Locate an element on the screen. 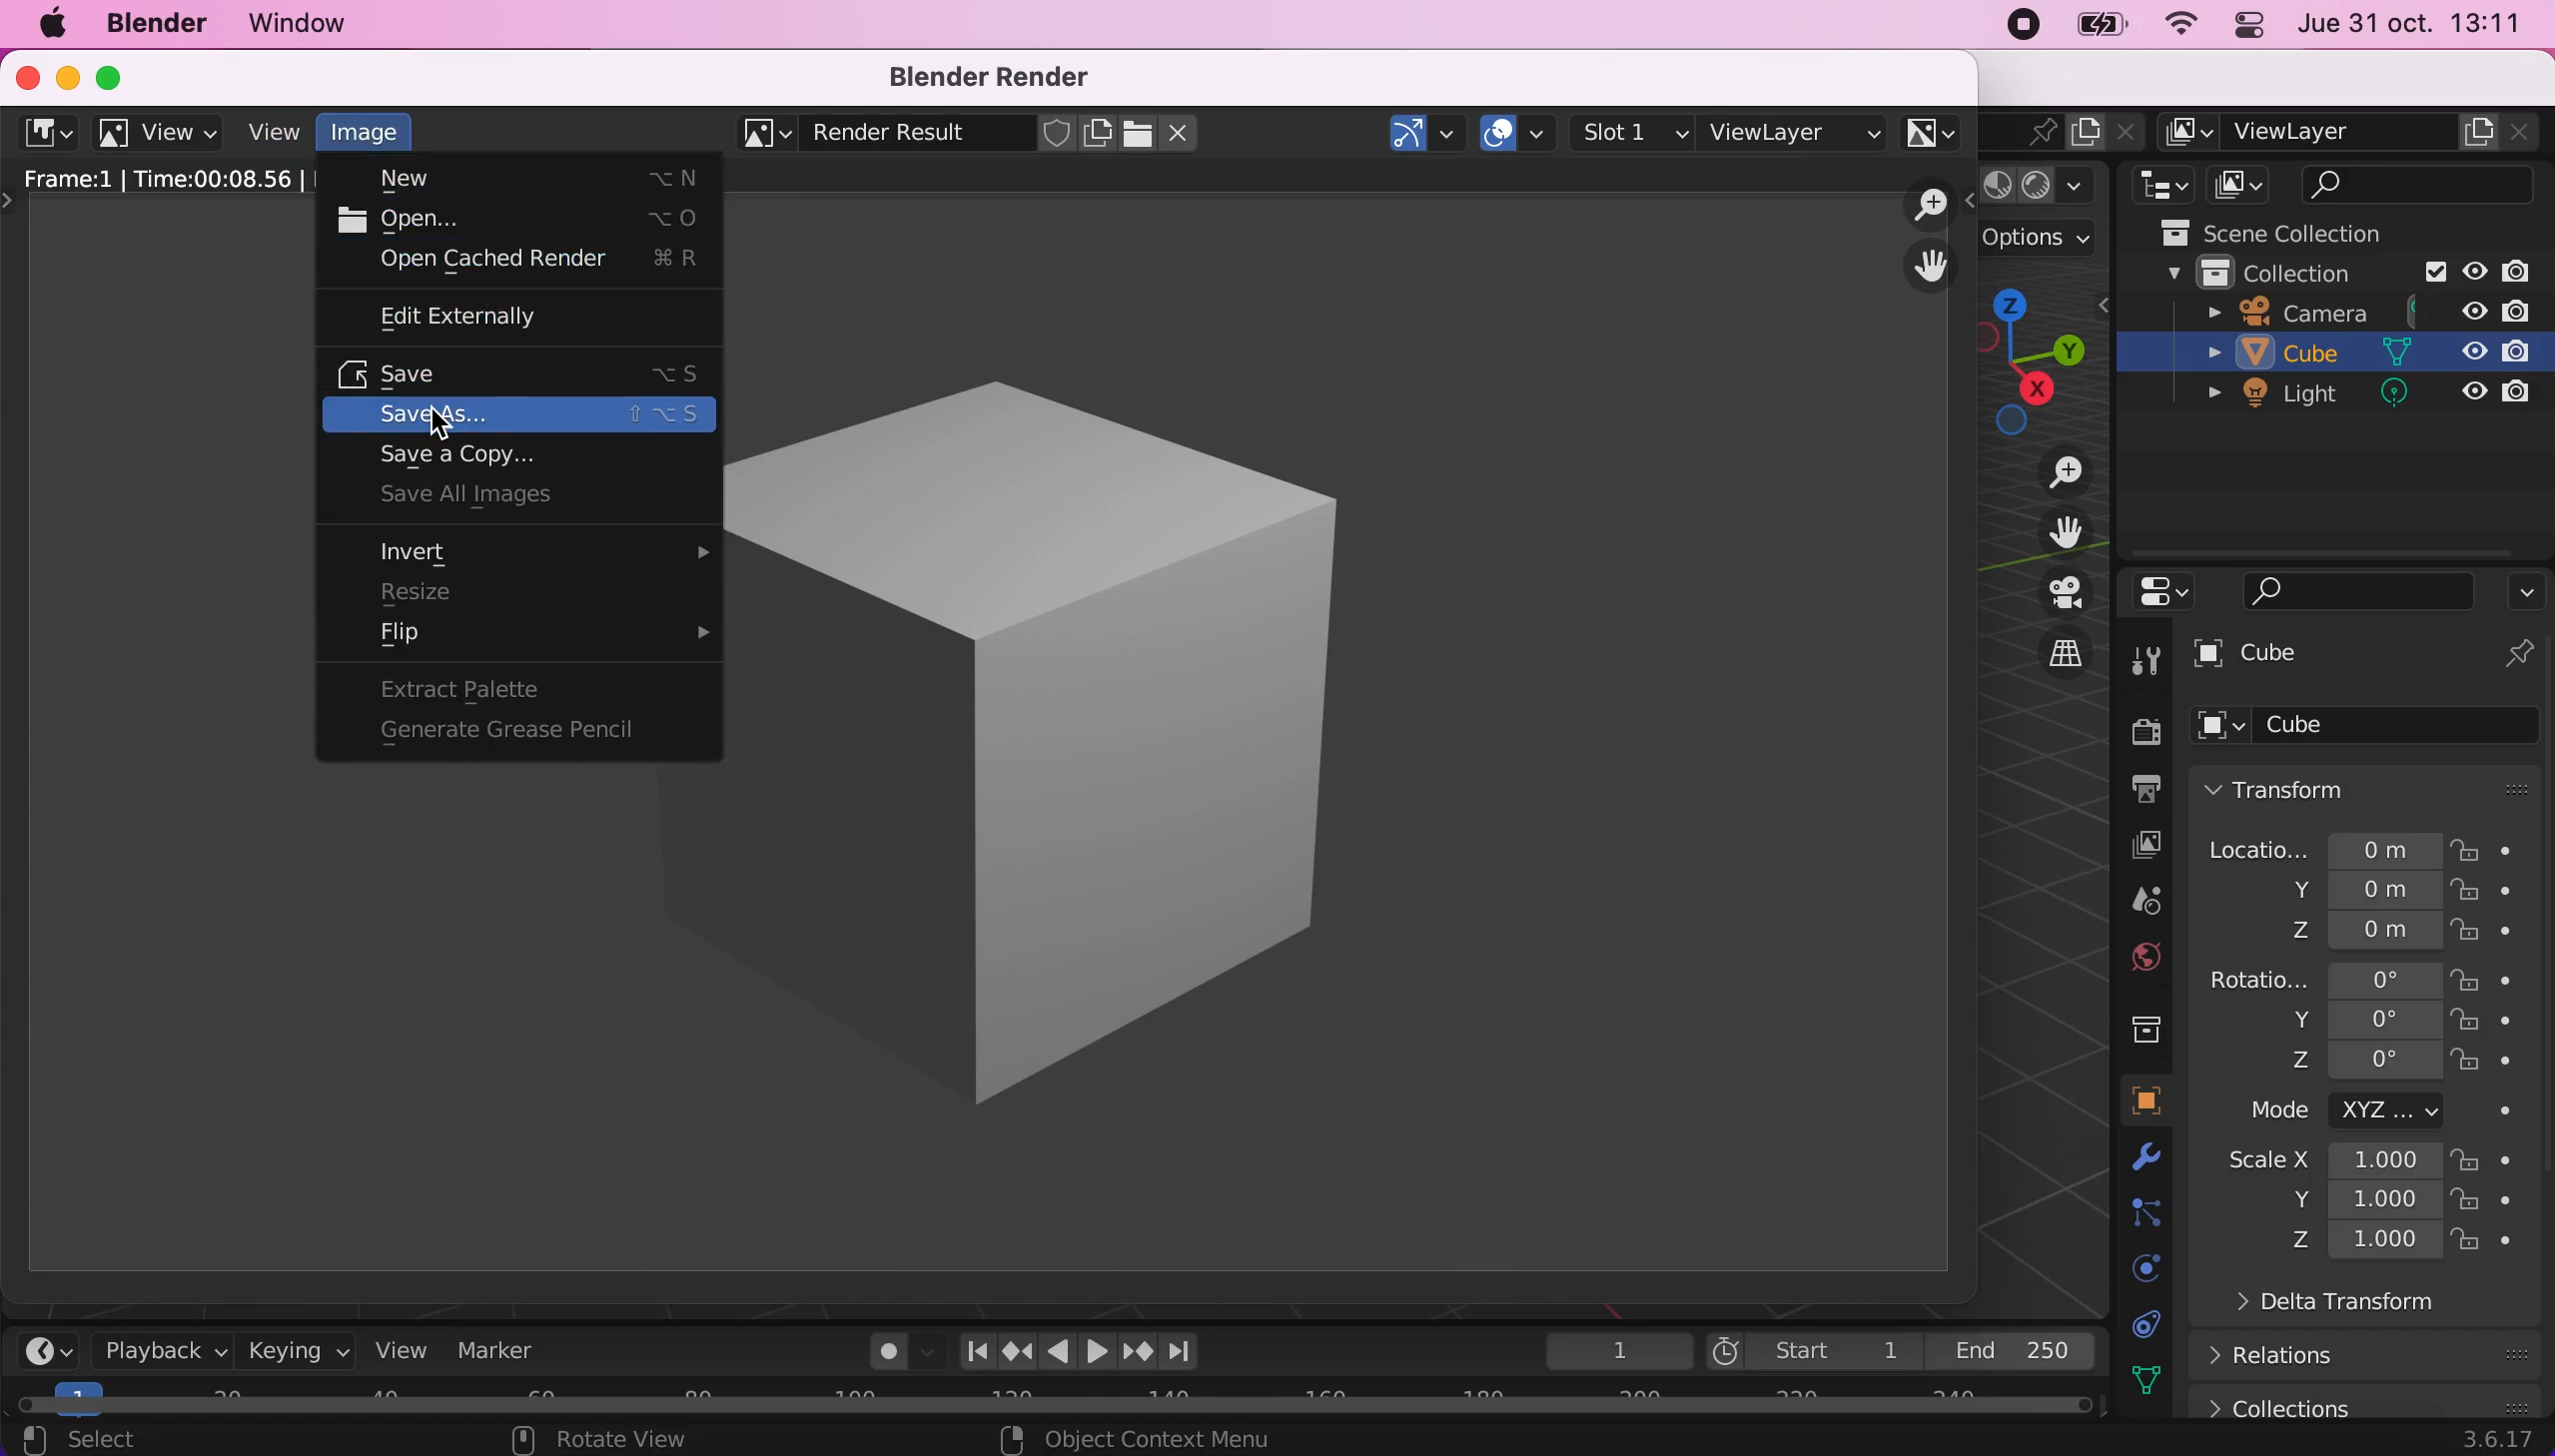  save a copy is located at coordinates (502, 456).